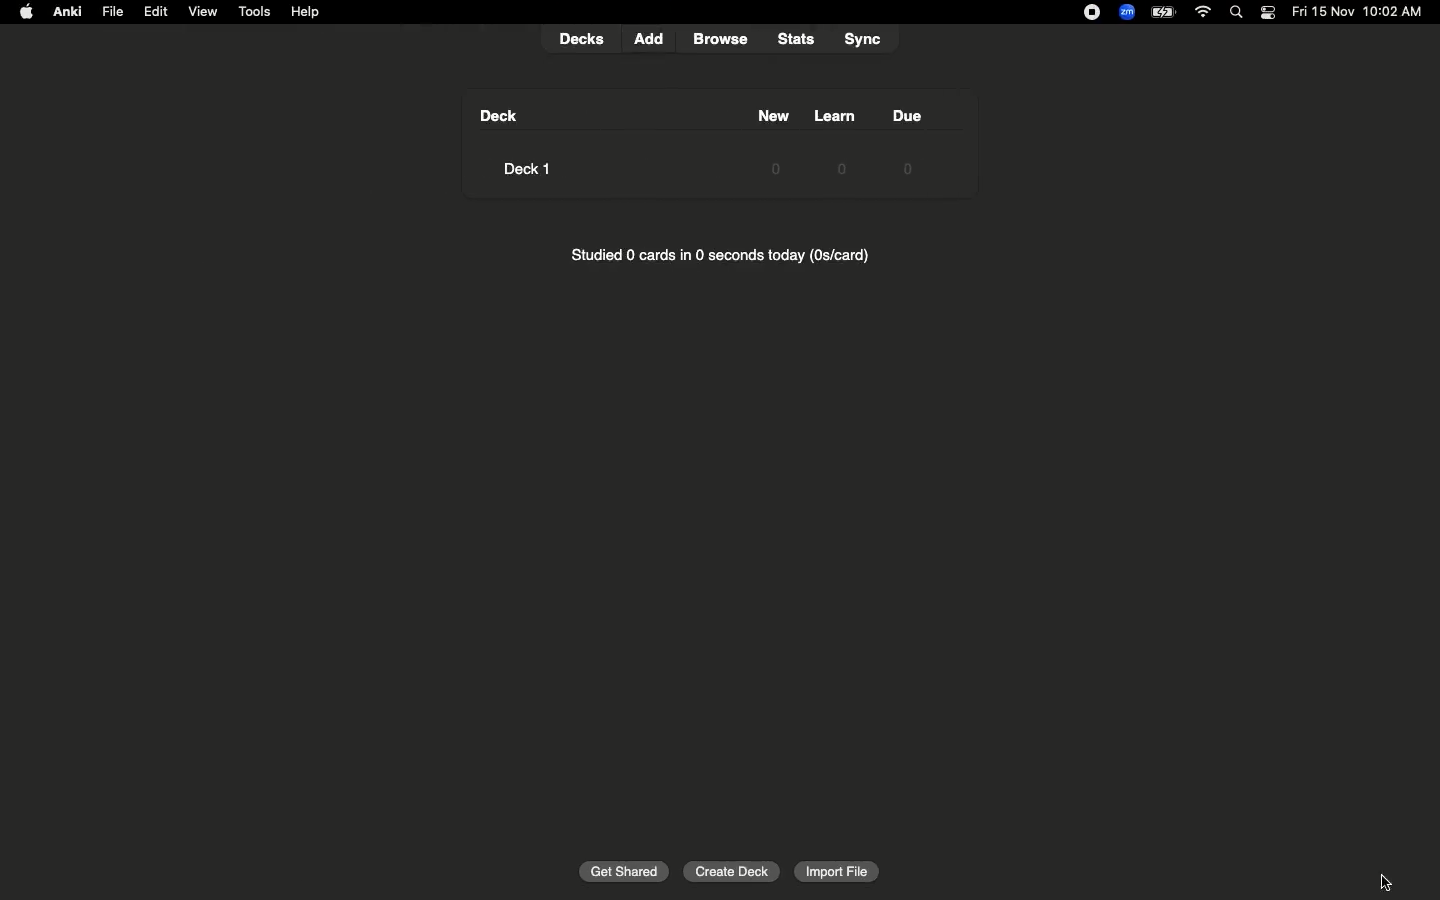 The width and height of the screenshot is (1440, 900). Describe the element at coordinates (117, 12) in the screenshot. I see `file` at that location.